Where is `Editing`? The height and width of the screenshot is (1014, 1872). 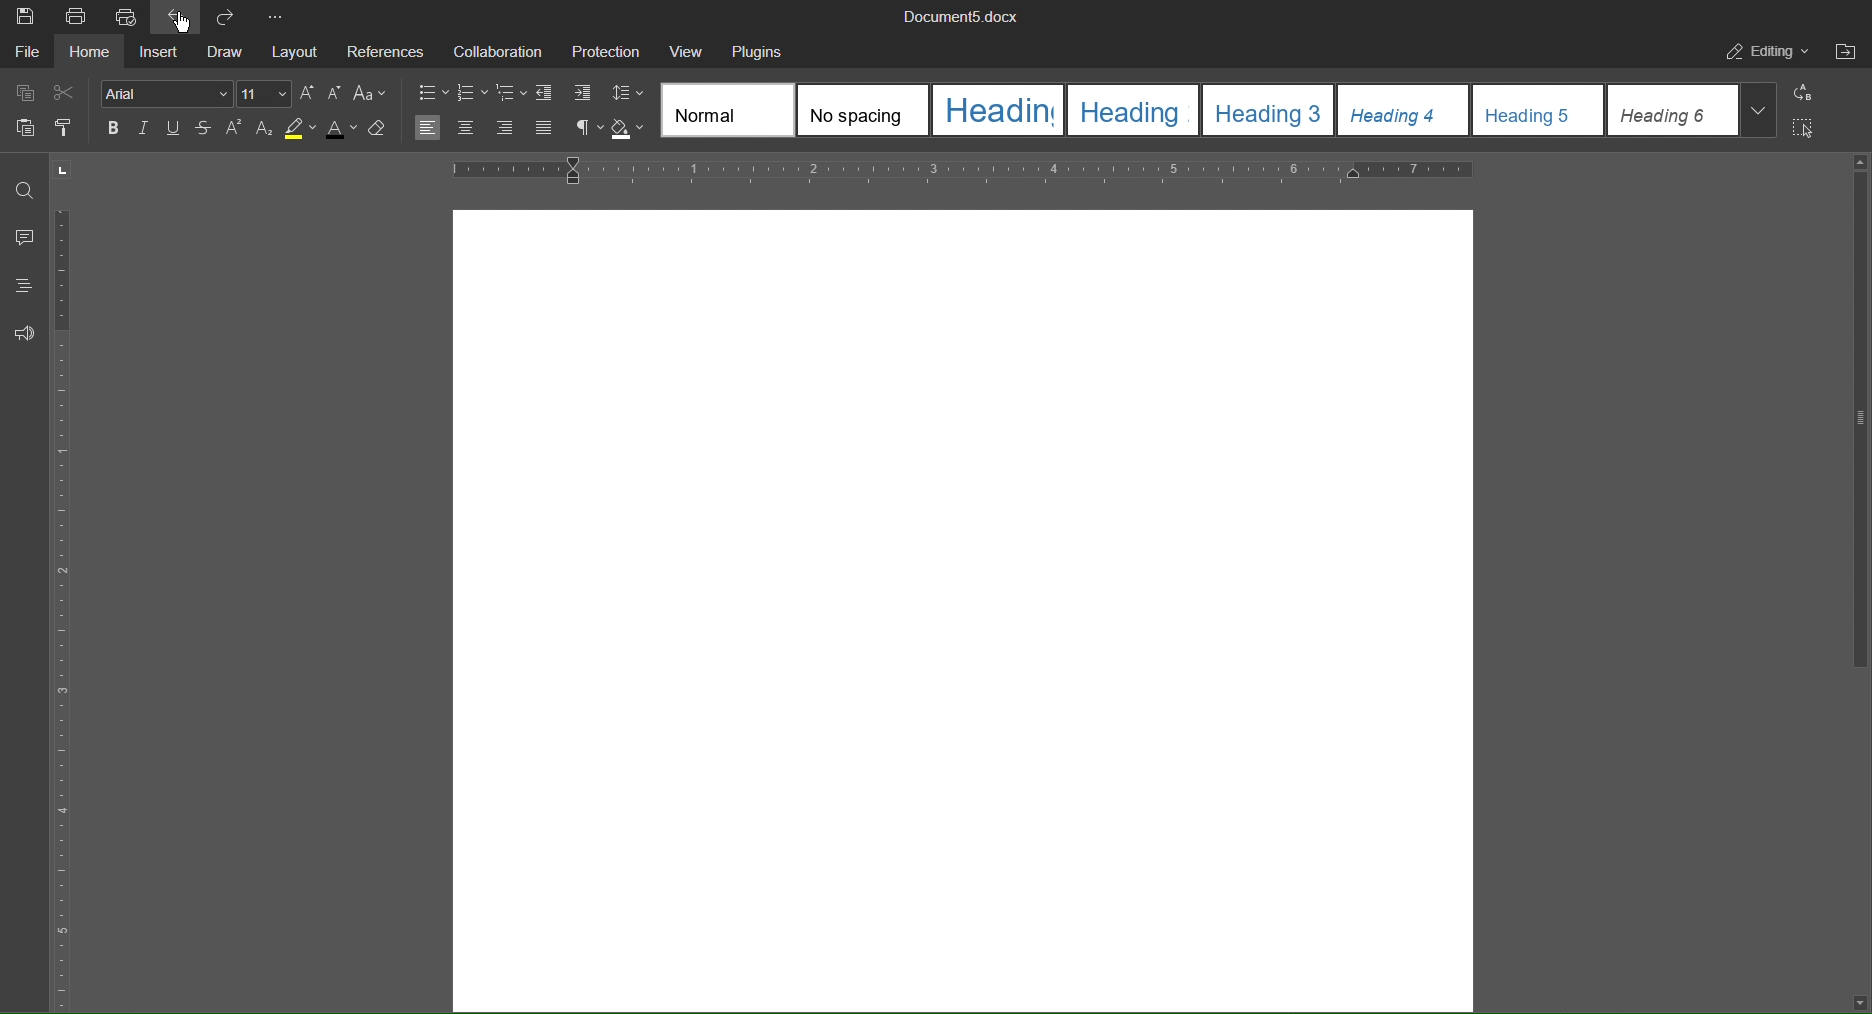 Editing is located at coordinates (1765, 53).